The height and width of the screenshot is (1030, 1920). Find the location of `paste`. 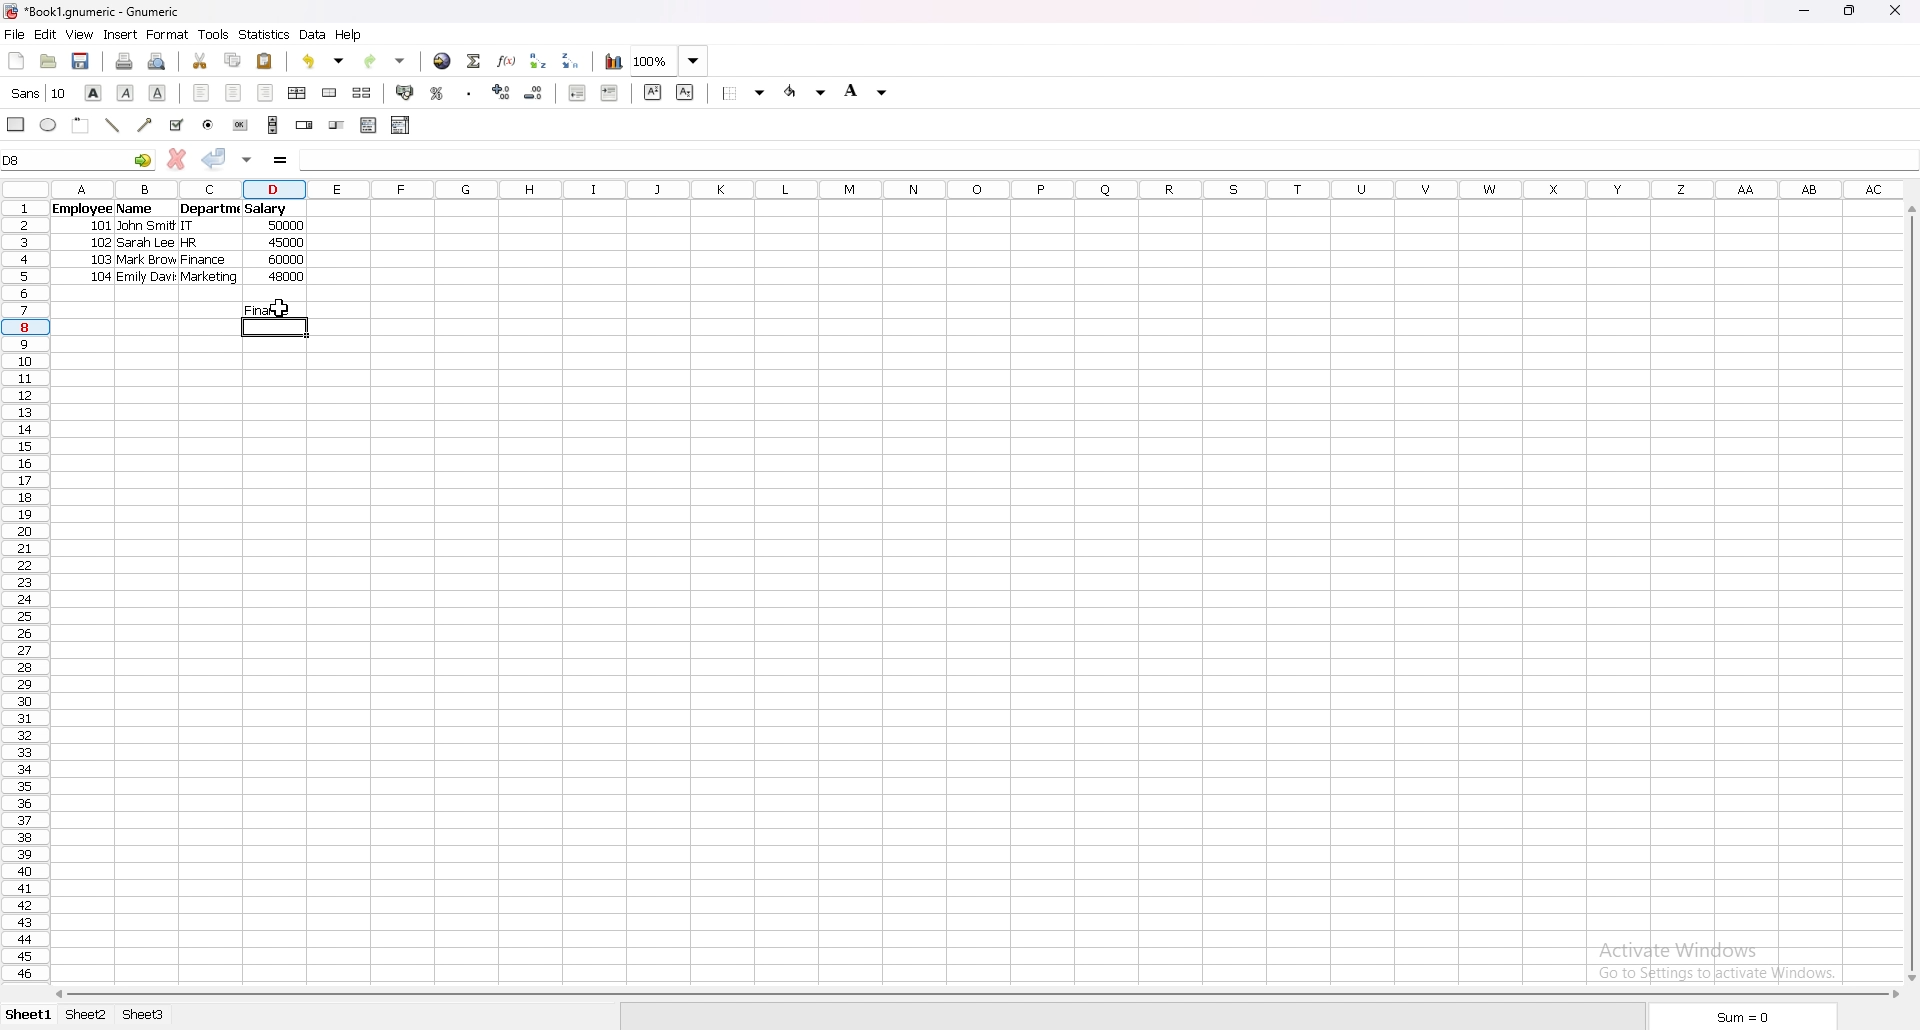

paste is located at coordinates (265, 61).